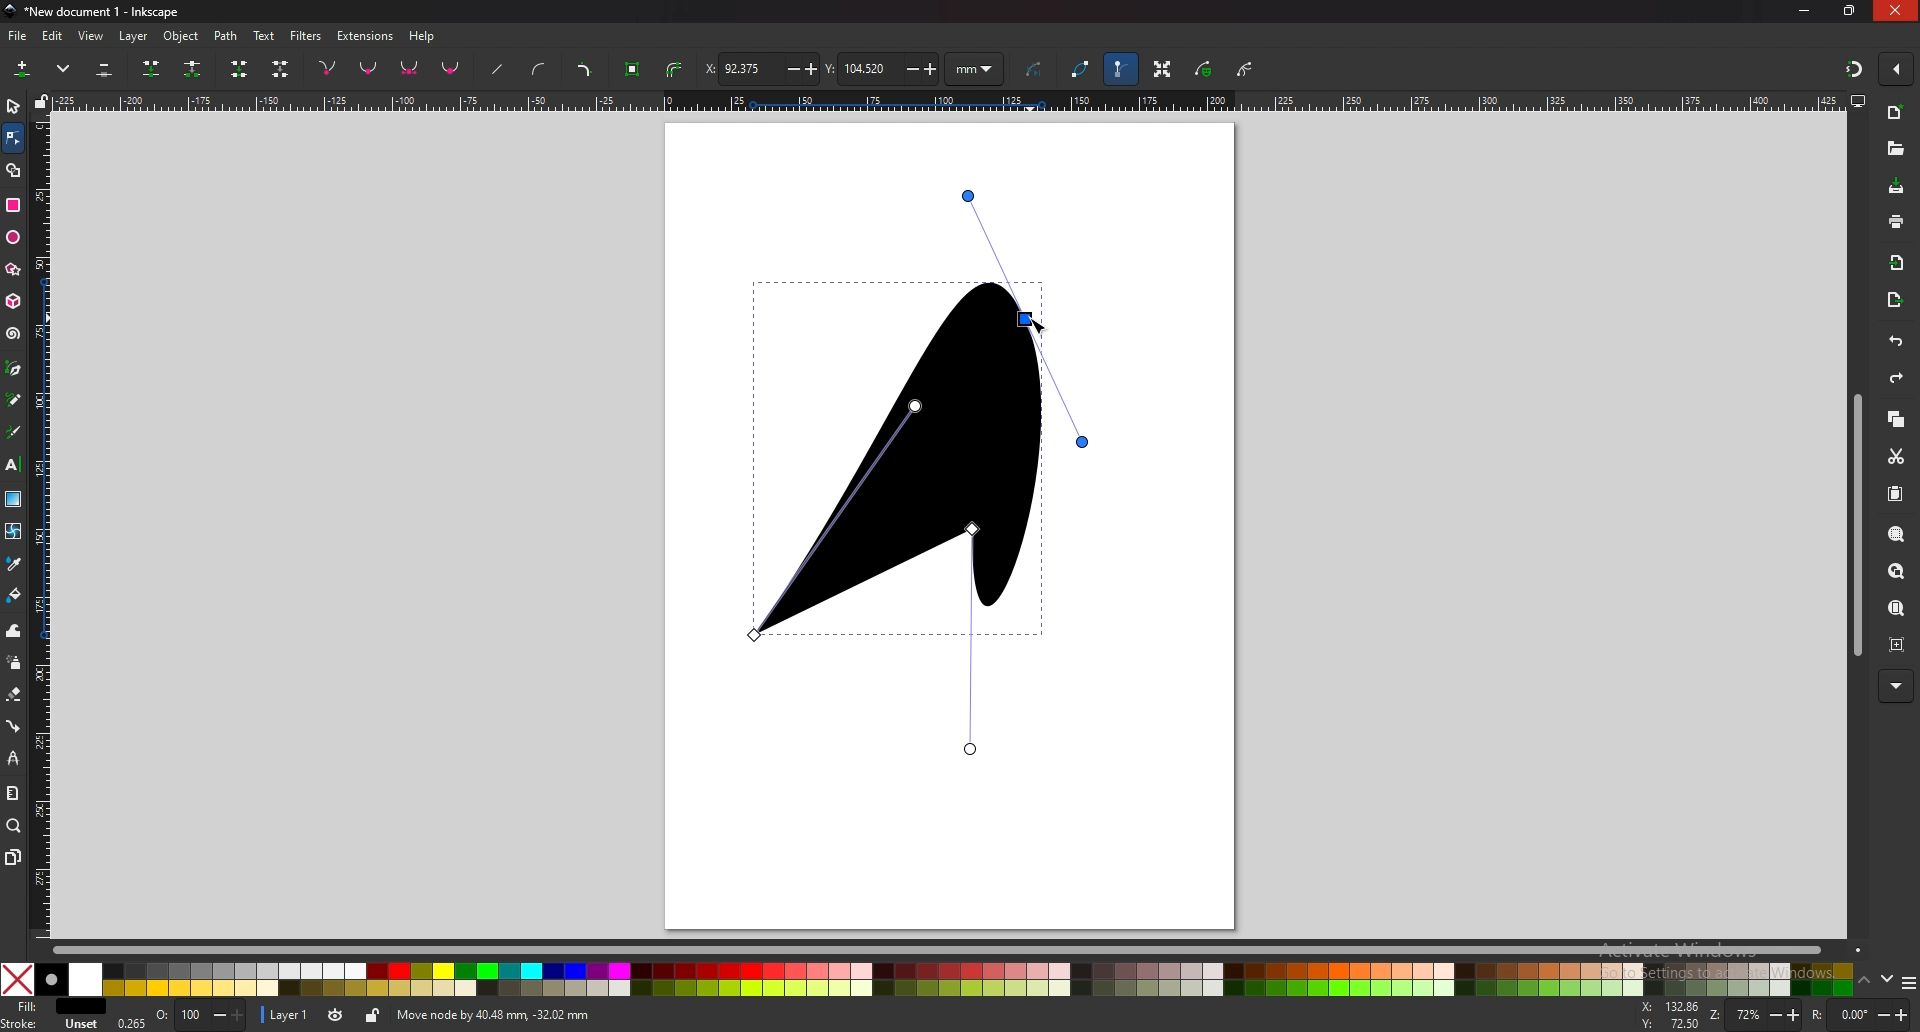 The height and width of the screenshot is (1032, 1920). I want to click on filters, so click(306, 36).